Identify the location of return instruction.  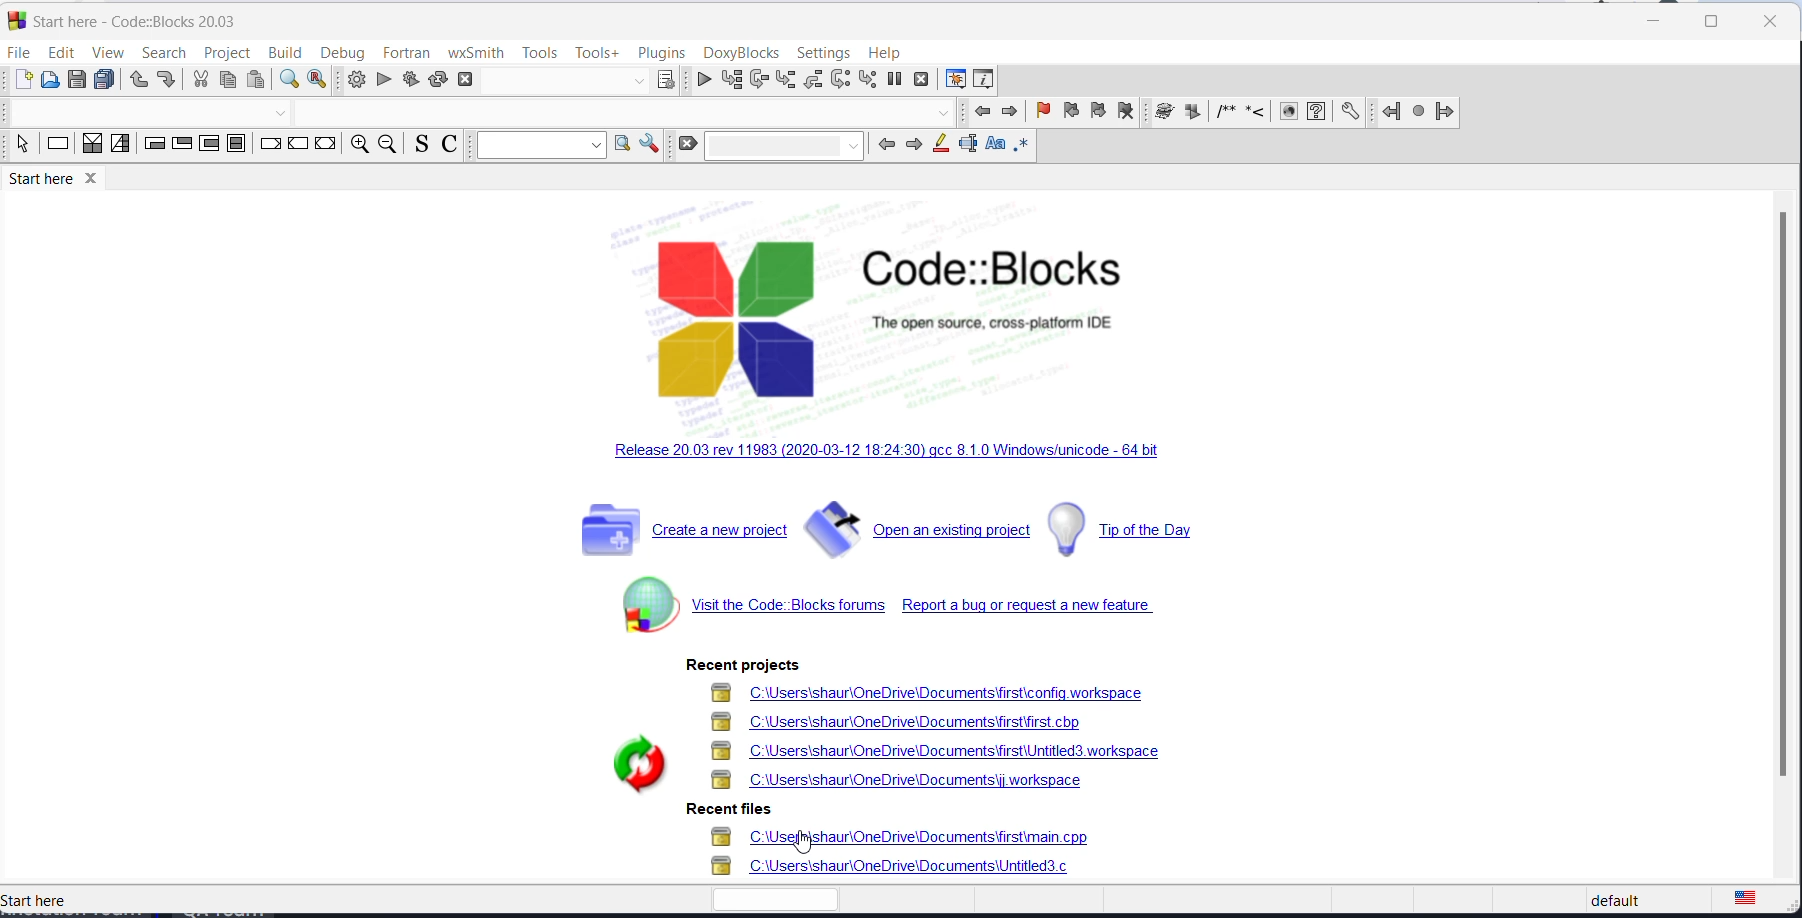
(324, 145).